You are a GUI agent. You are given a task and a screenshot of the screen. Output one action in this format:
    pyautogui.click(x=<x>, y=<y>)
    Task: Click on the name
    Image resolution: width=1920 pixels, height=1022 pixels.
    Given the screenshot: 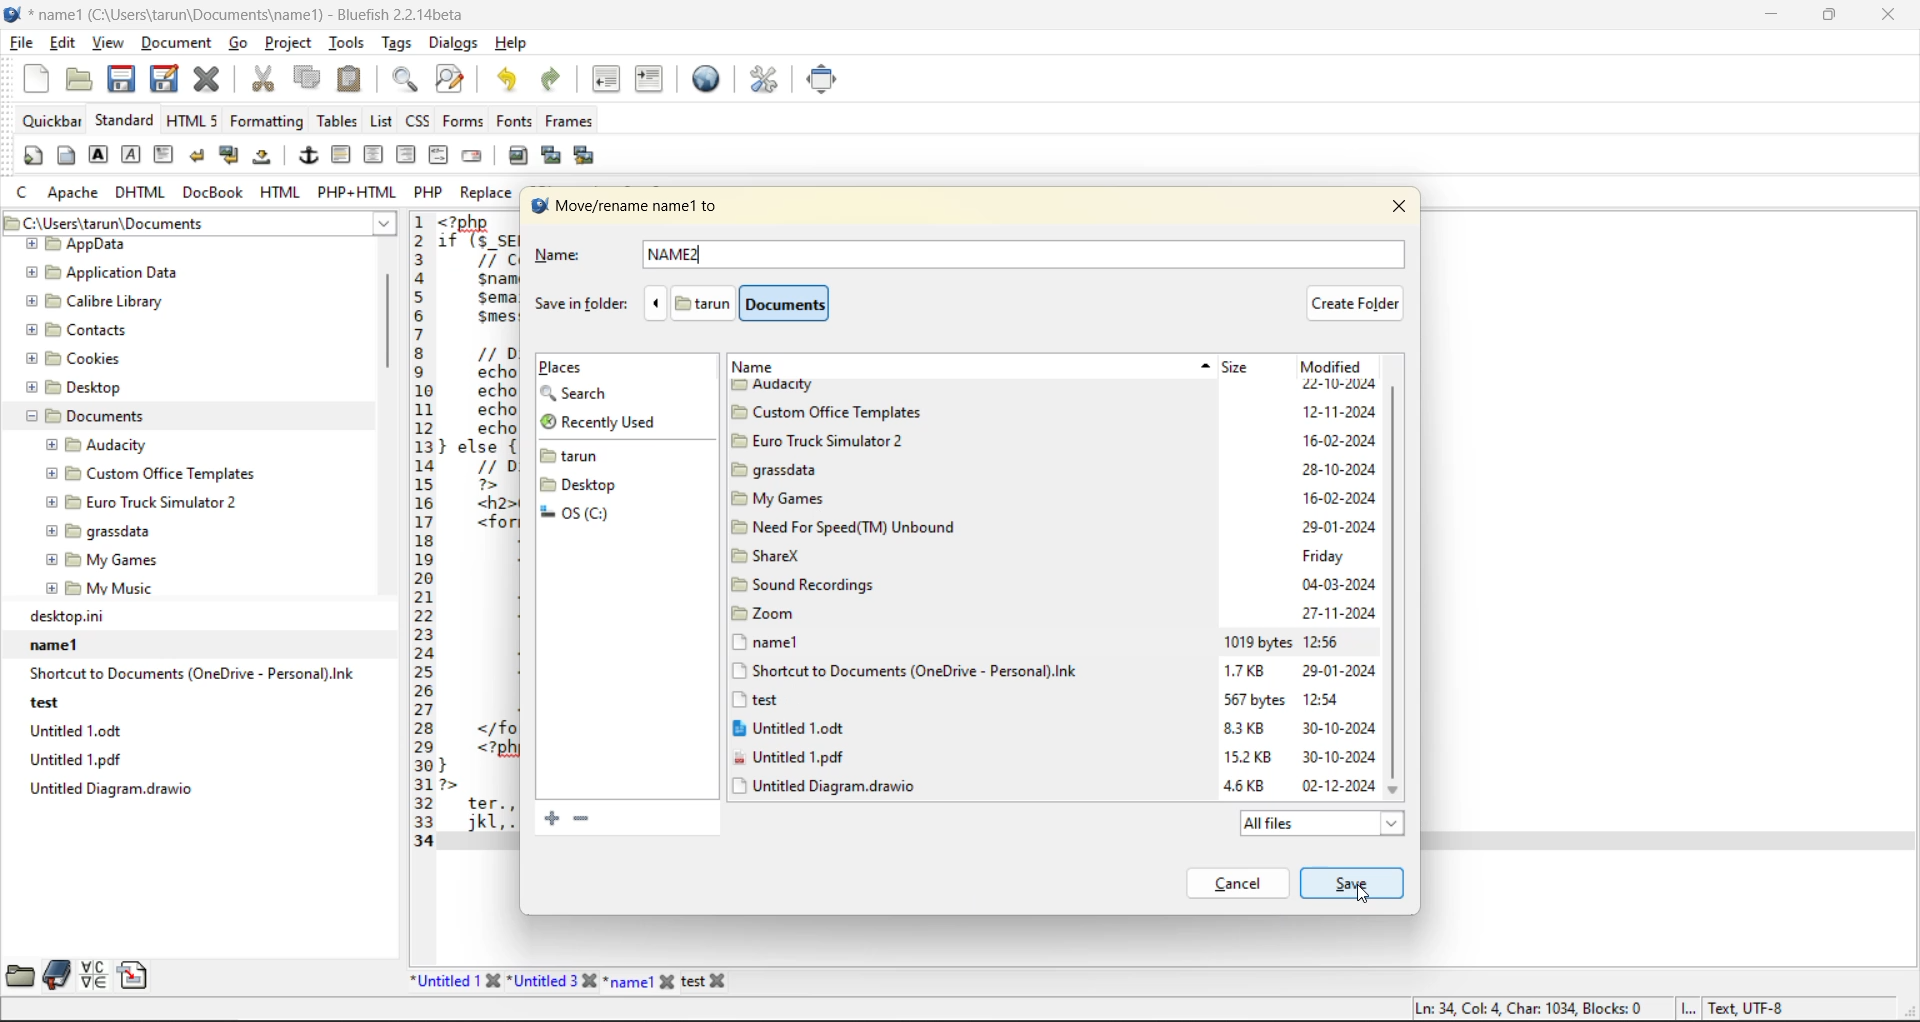 What is the action you would take?
    pyautogui.click(x=765, y=368)
    